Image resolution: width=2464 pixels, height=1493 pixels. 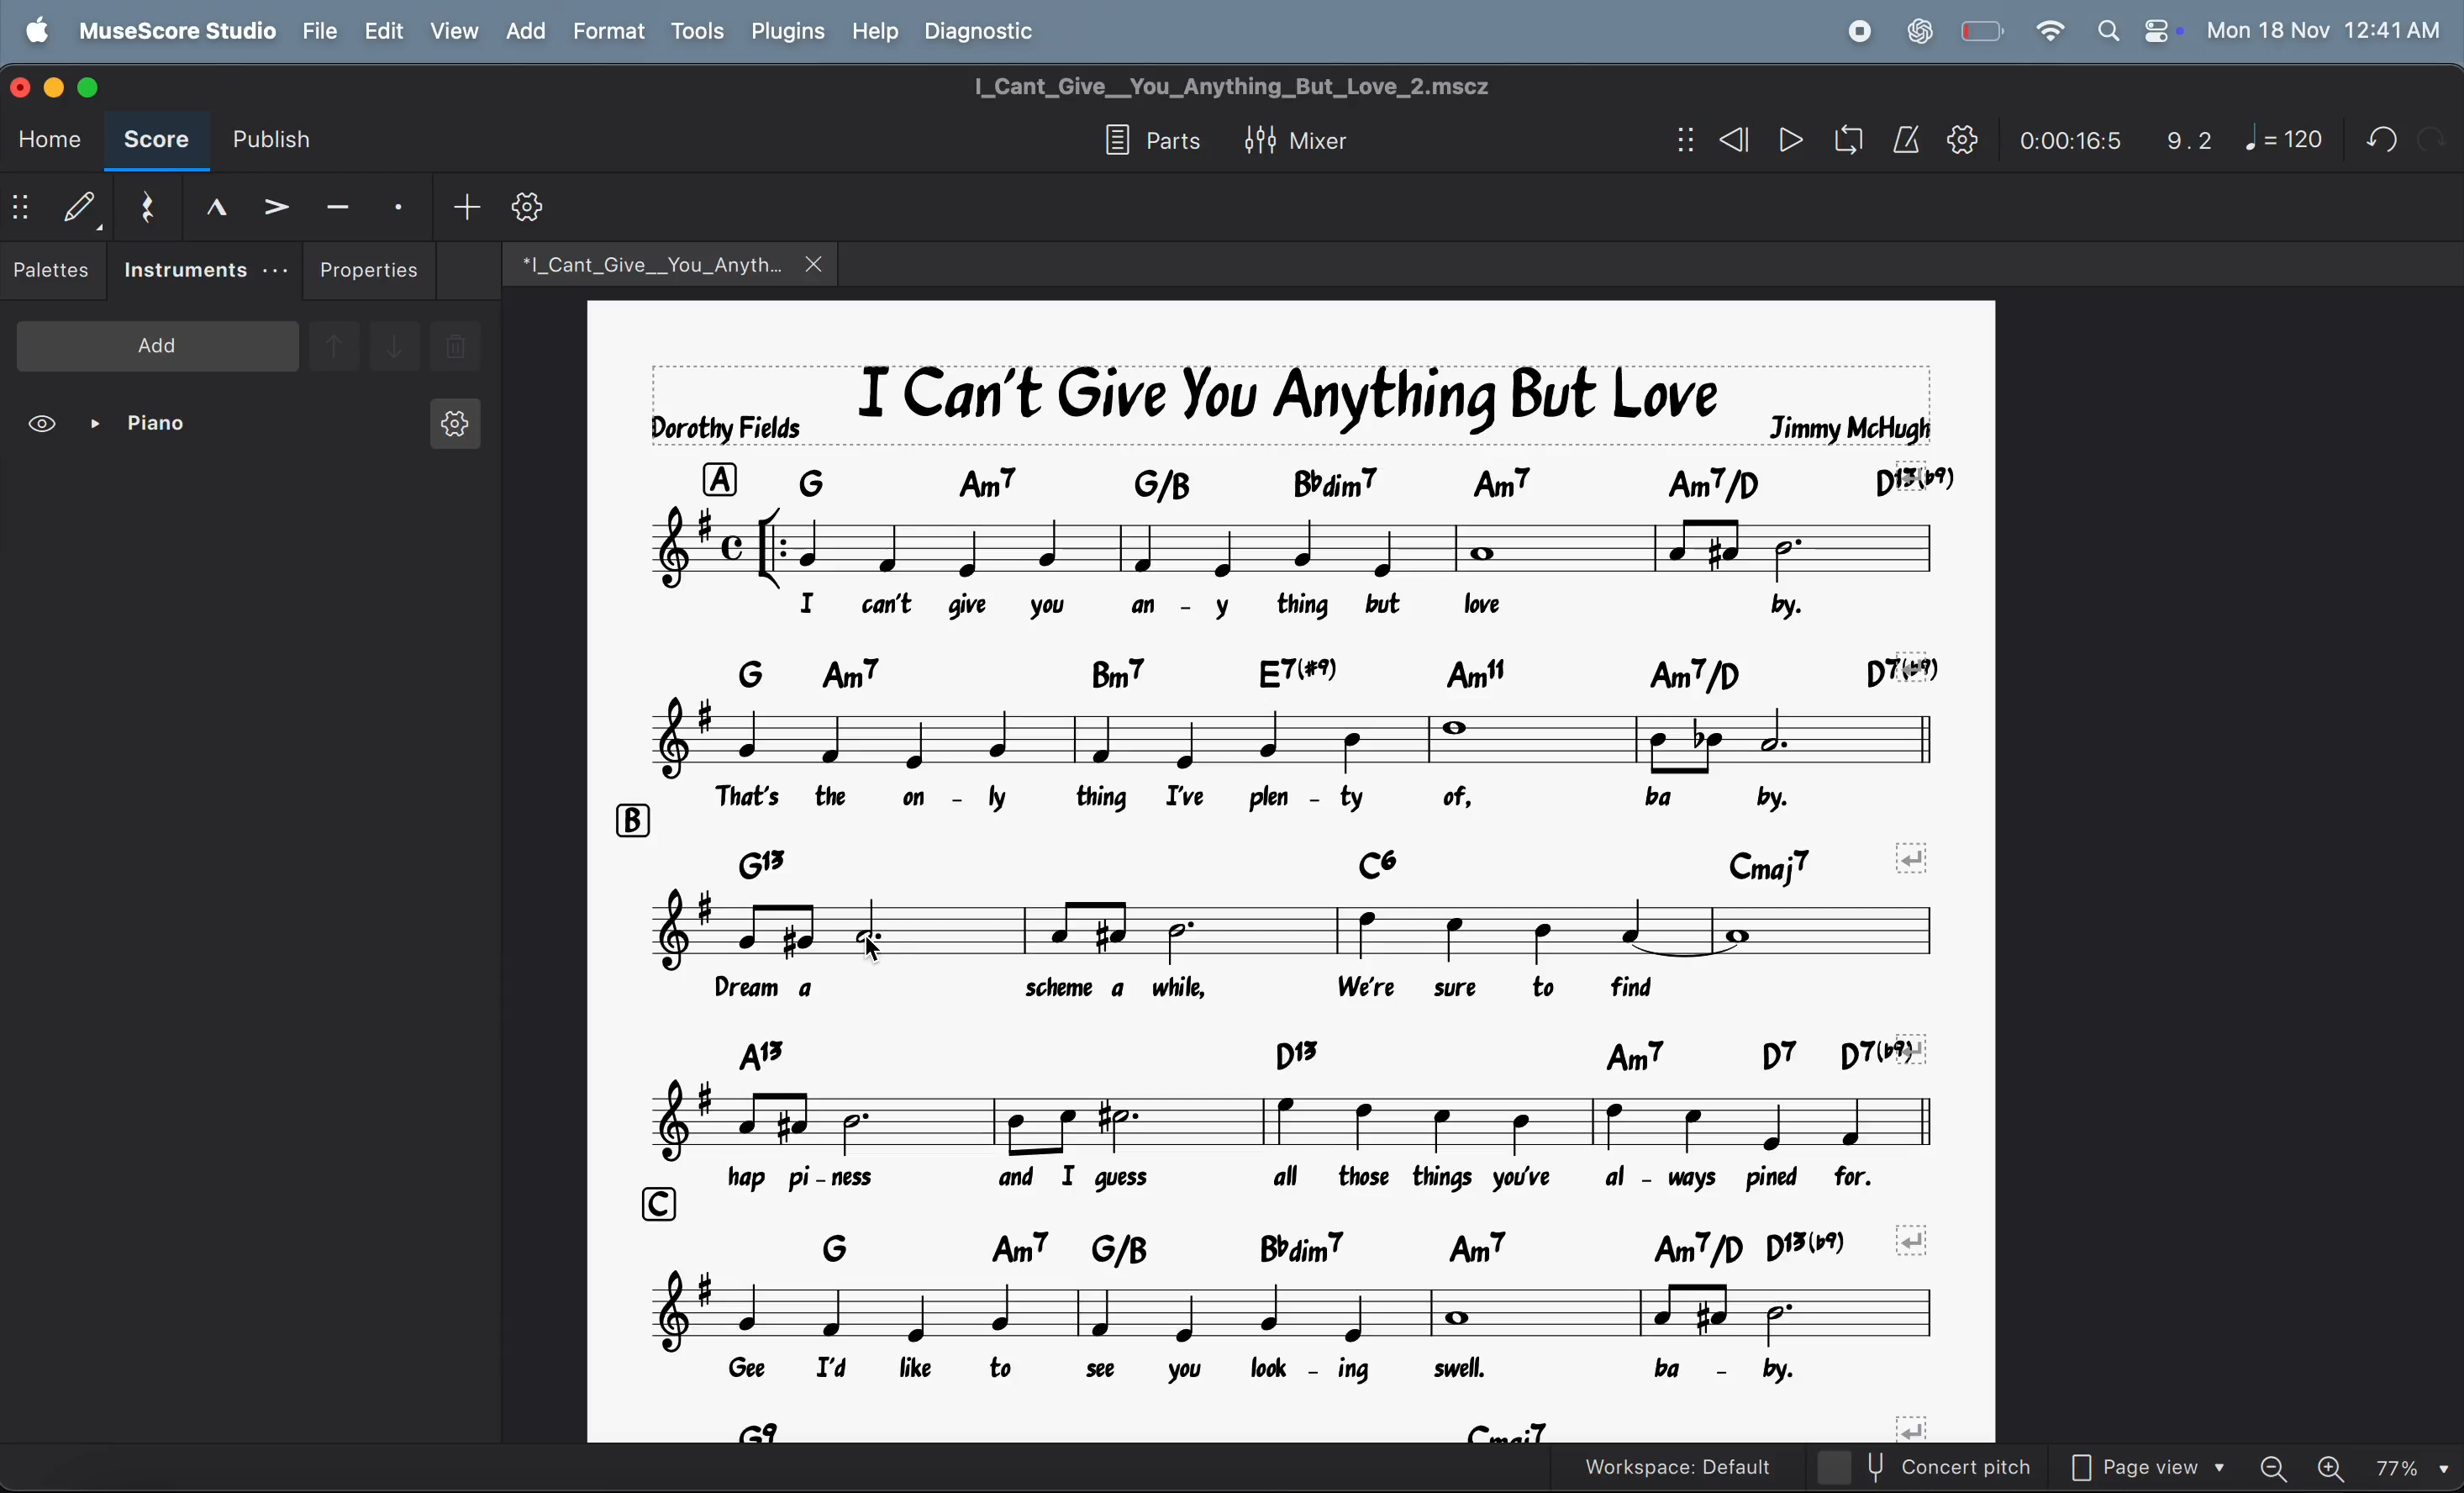 I want to click on default, so click(x=84, y=206).